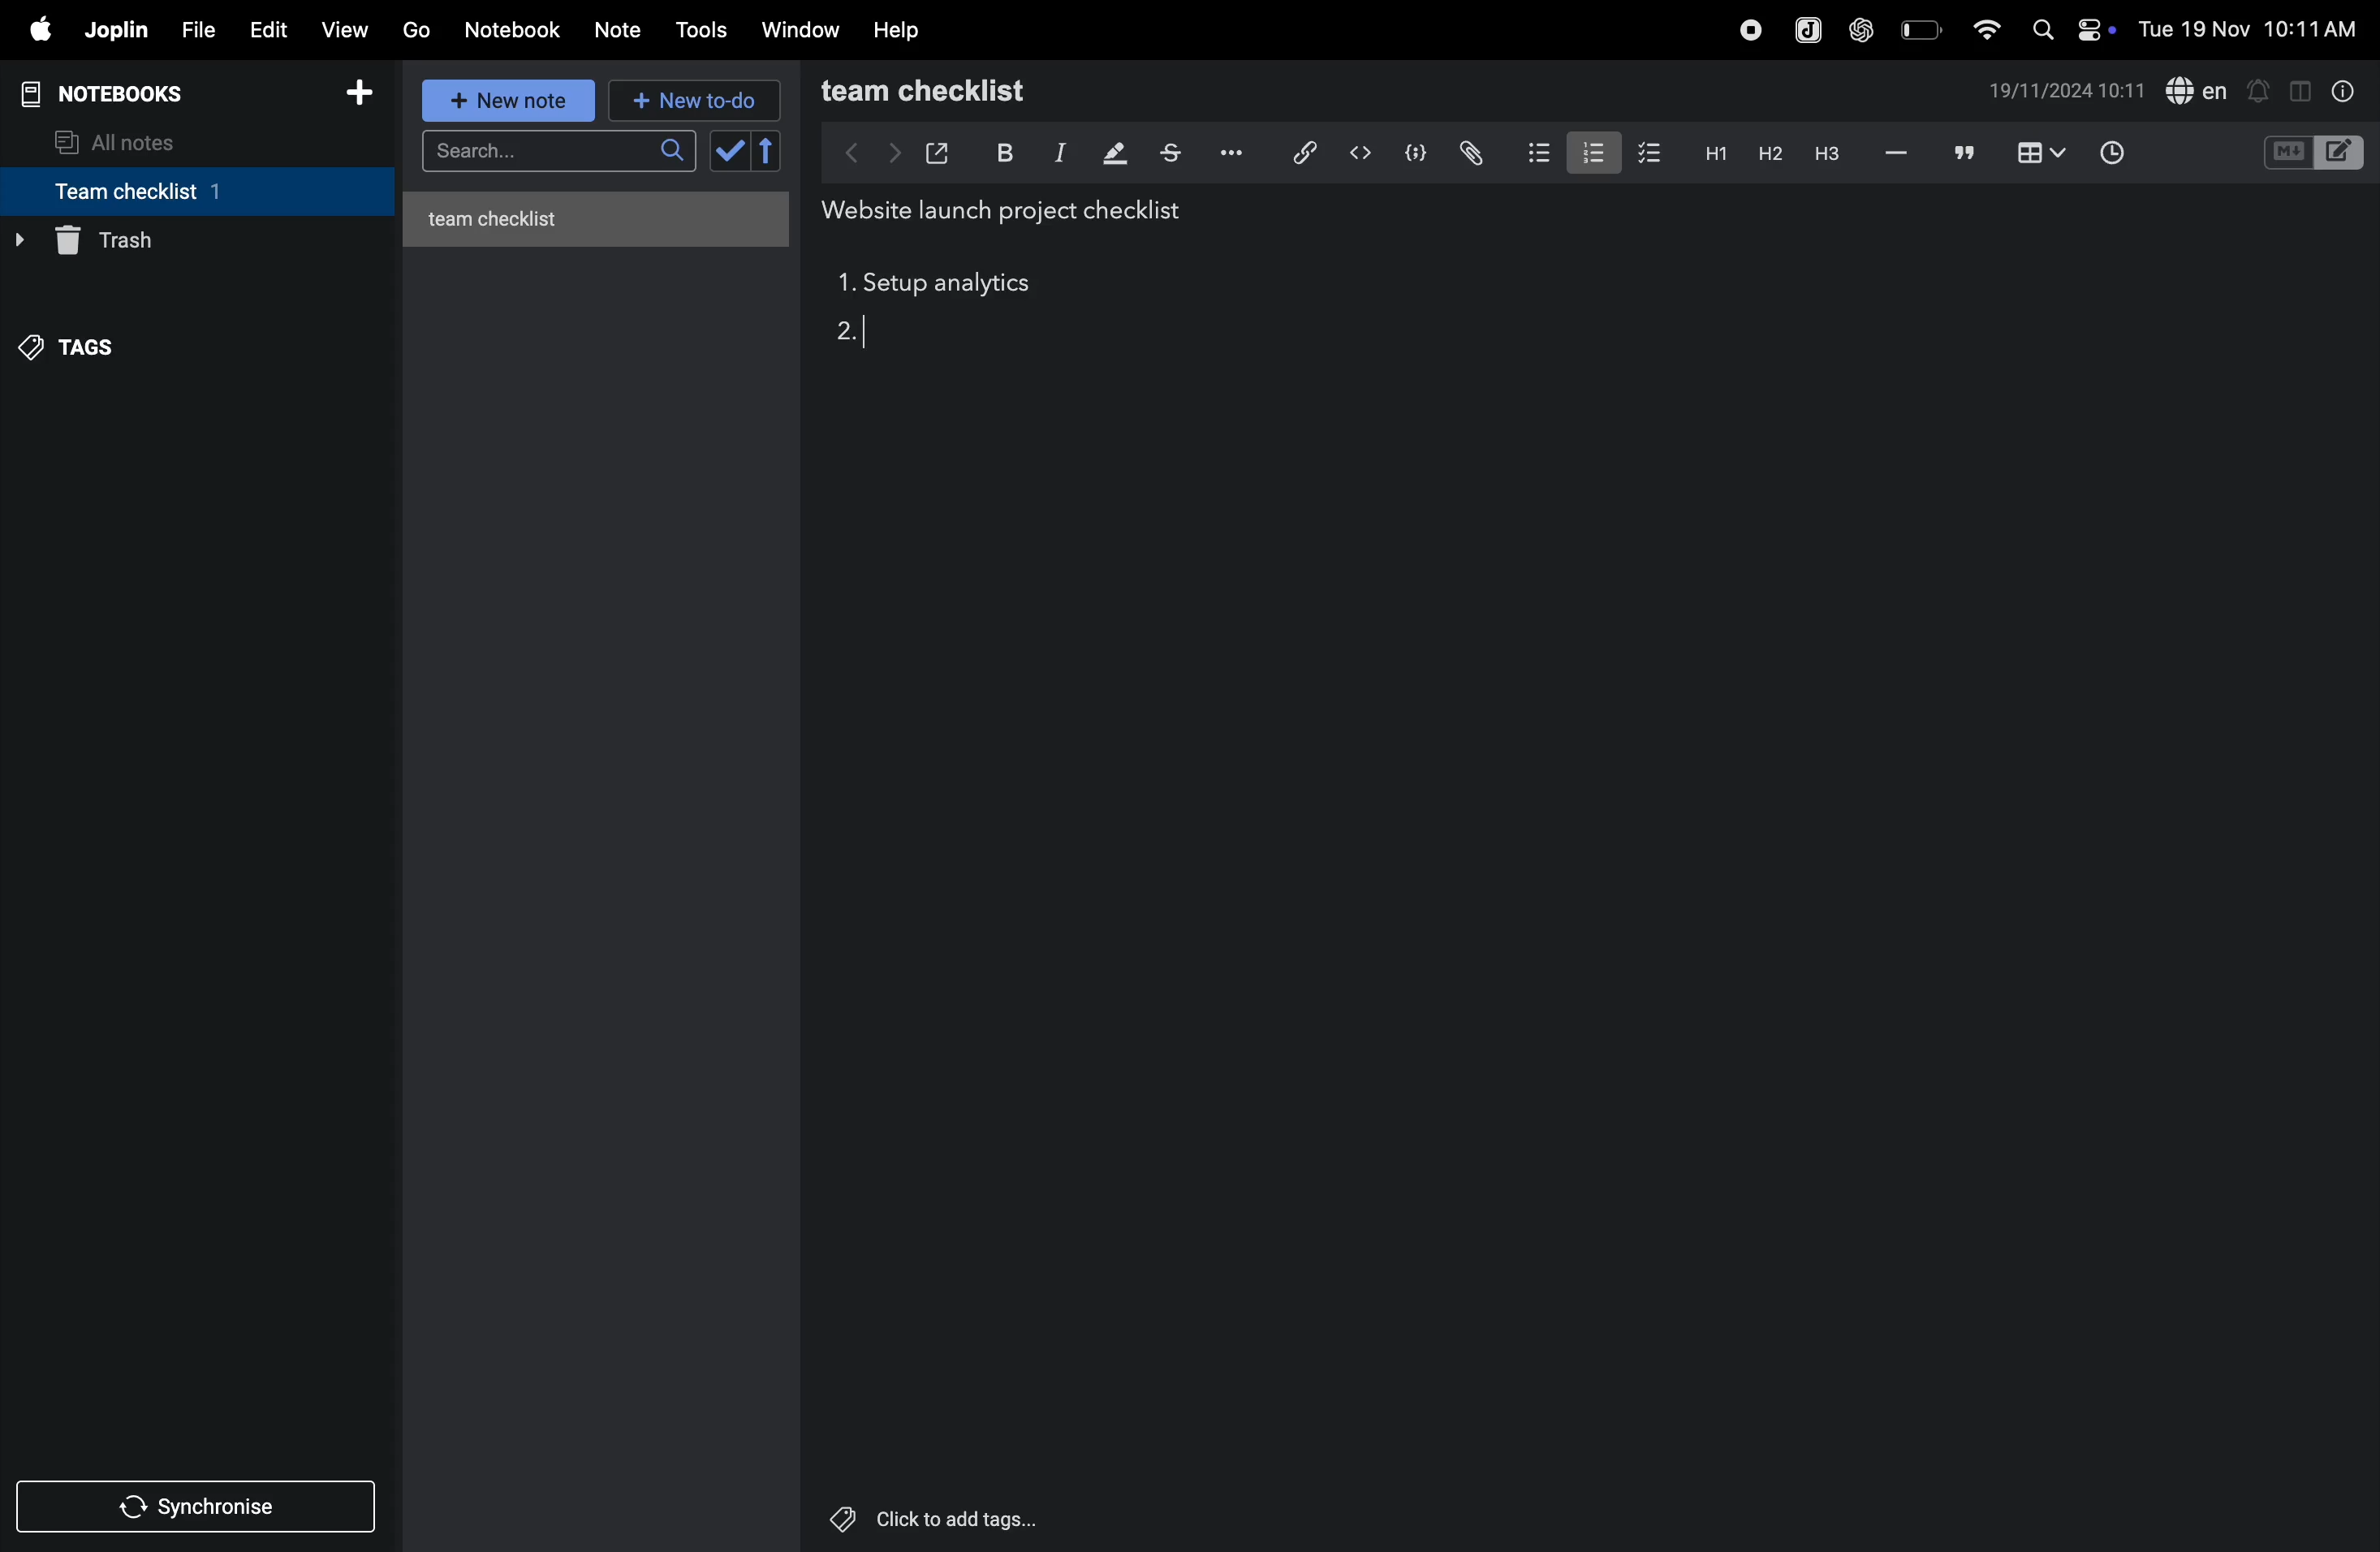 The width and height of the screenshot is (2380, 1552). Describe the element at coordinates (163, 191) in the screenshot. I see `team checklist` at that location.